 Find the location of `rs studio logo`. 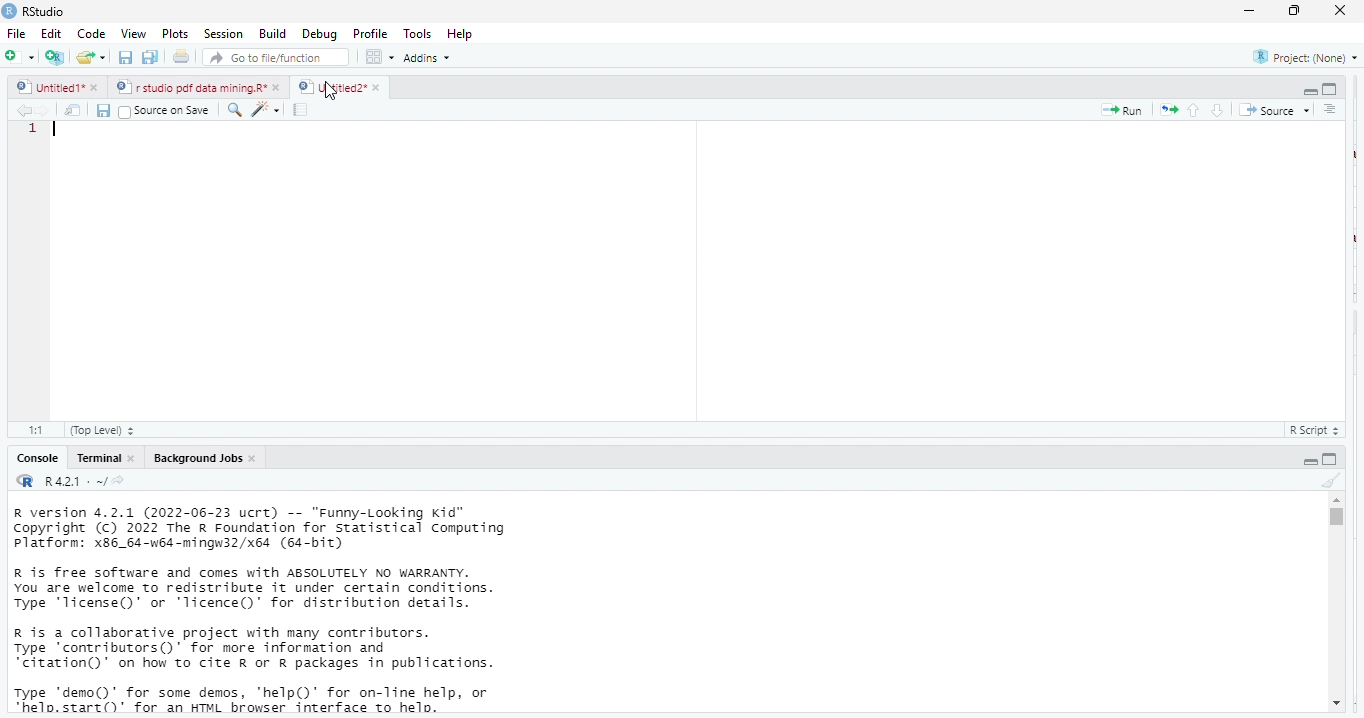

rs studio logo is located at coordinates (9, 10).